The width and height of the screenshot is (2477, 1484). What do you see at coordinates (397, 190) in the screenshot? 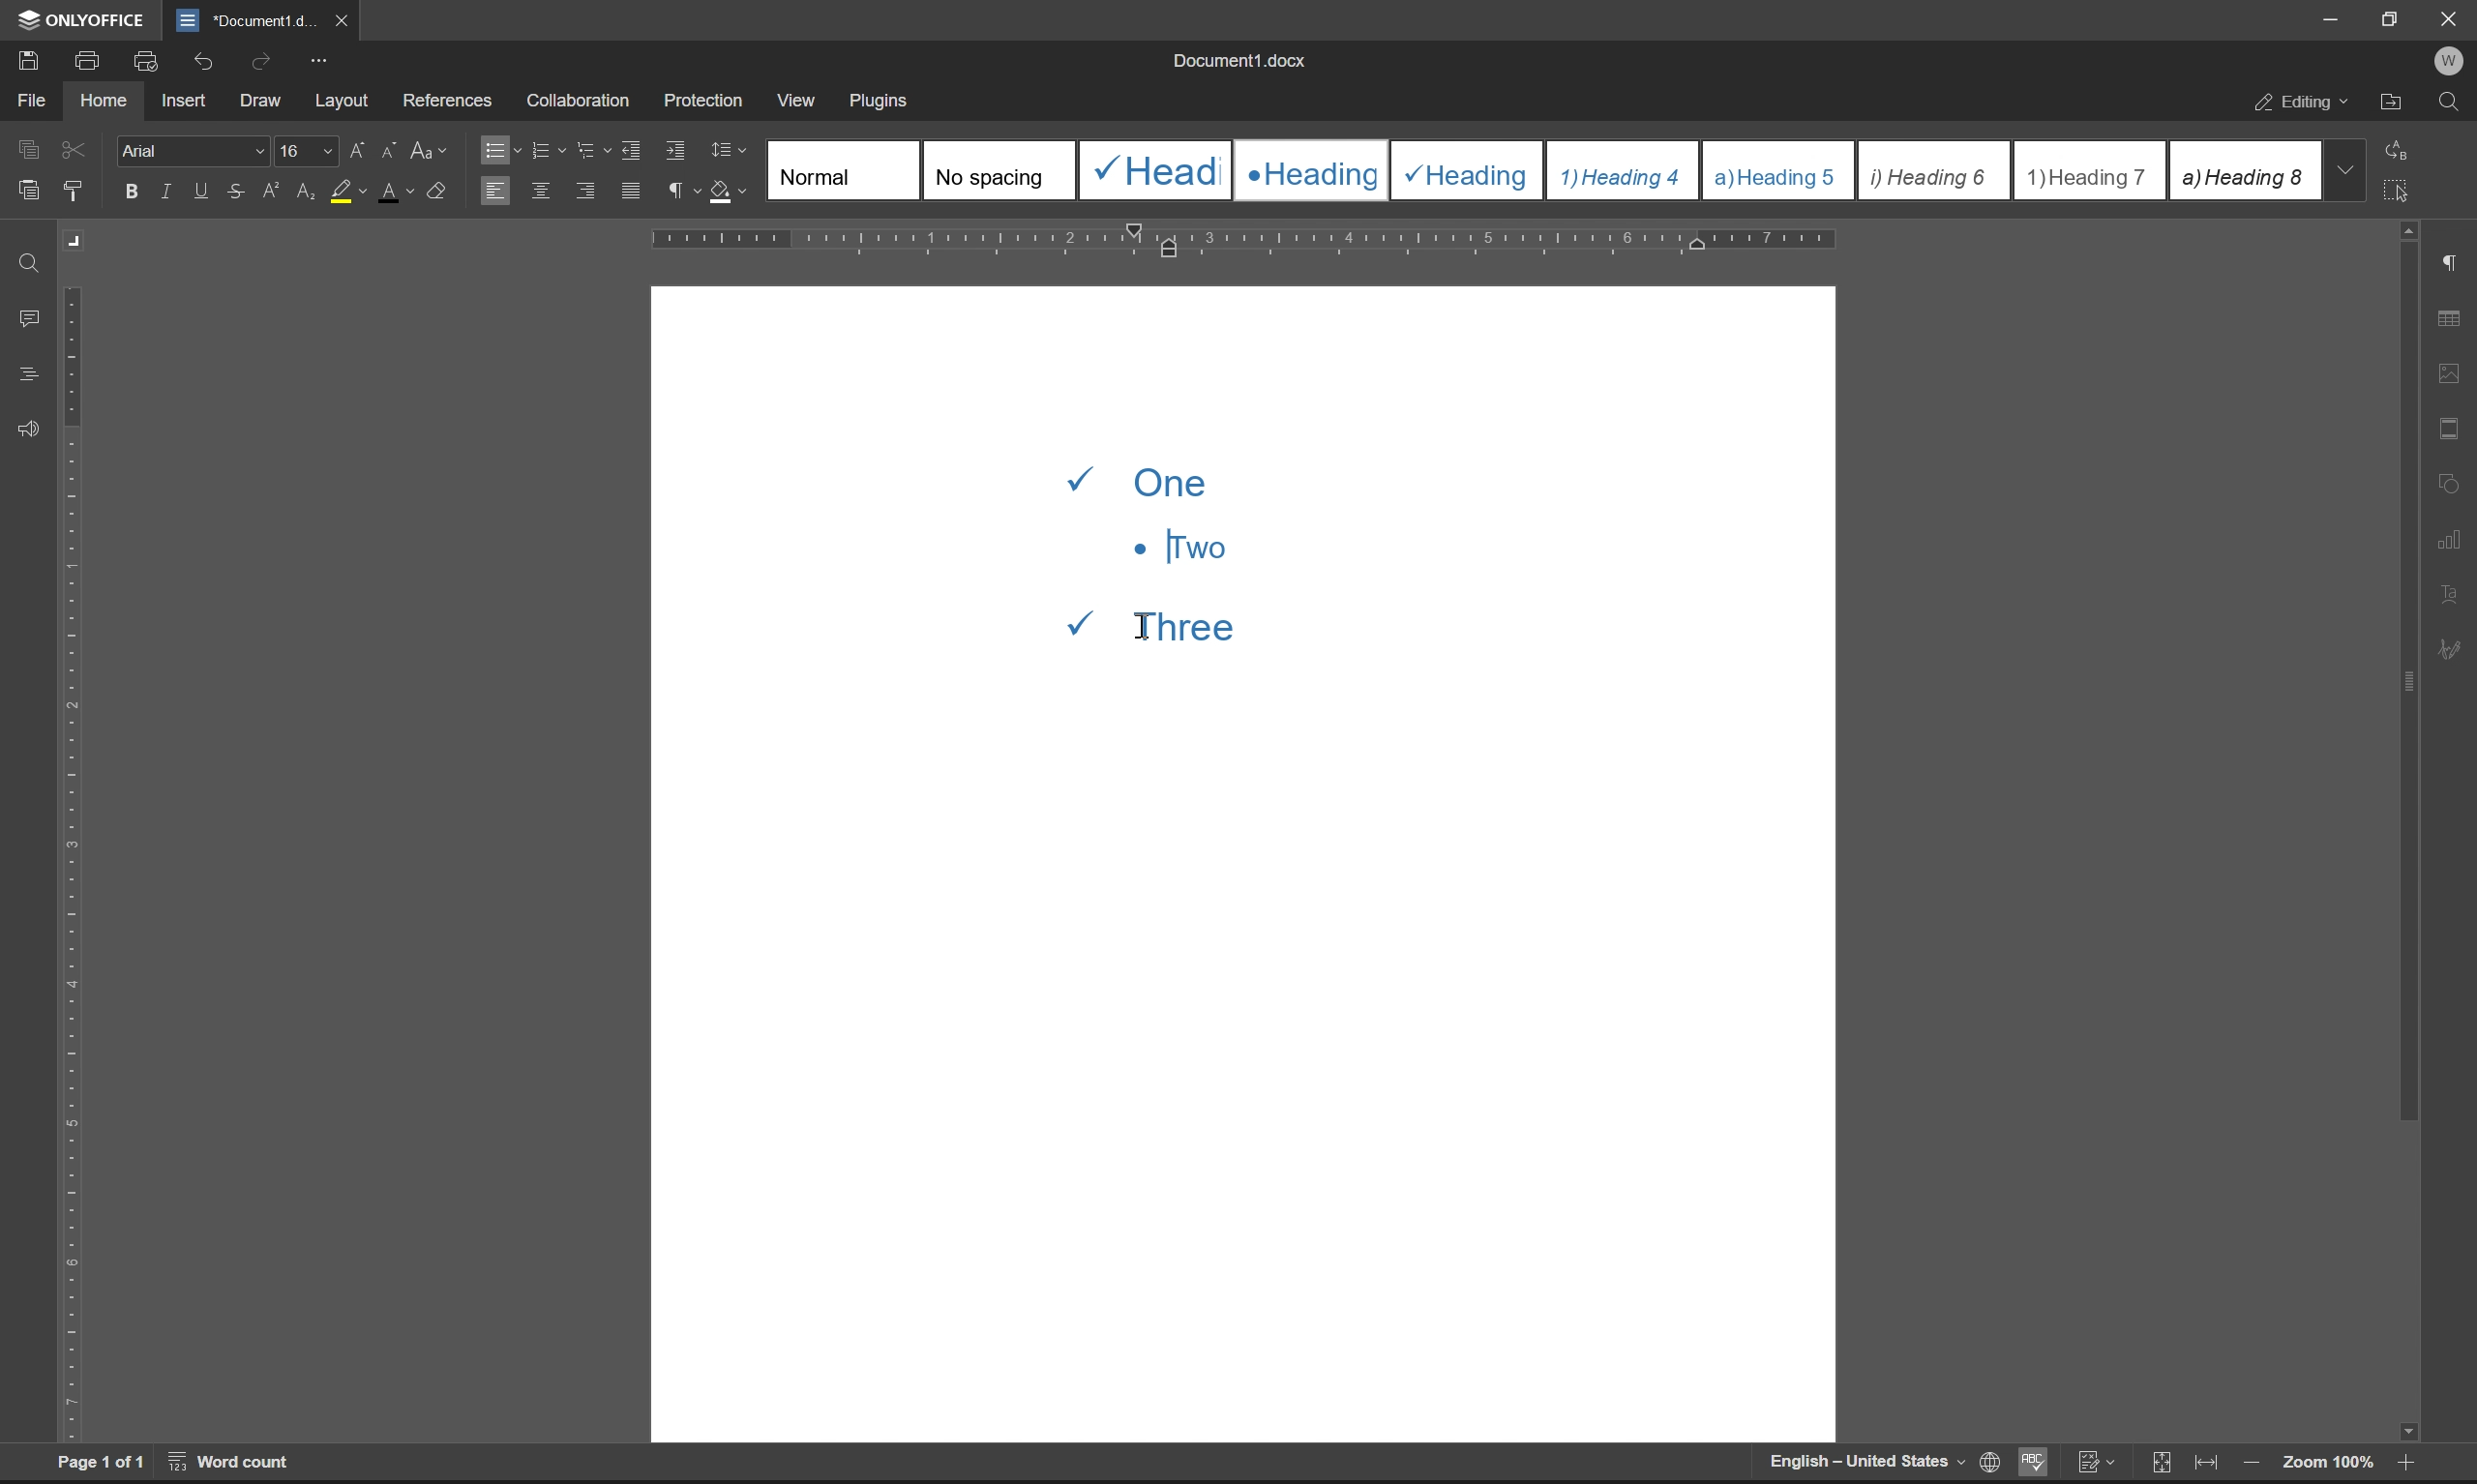
I see `font color` at bounding box center [397, 190].